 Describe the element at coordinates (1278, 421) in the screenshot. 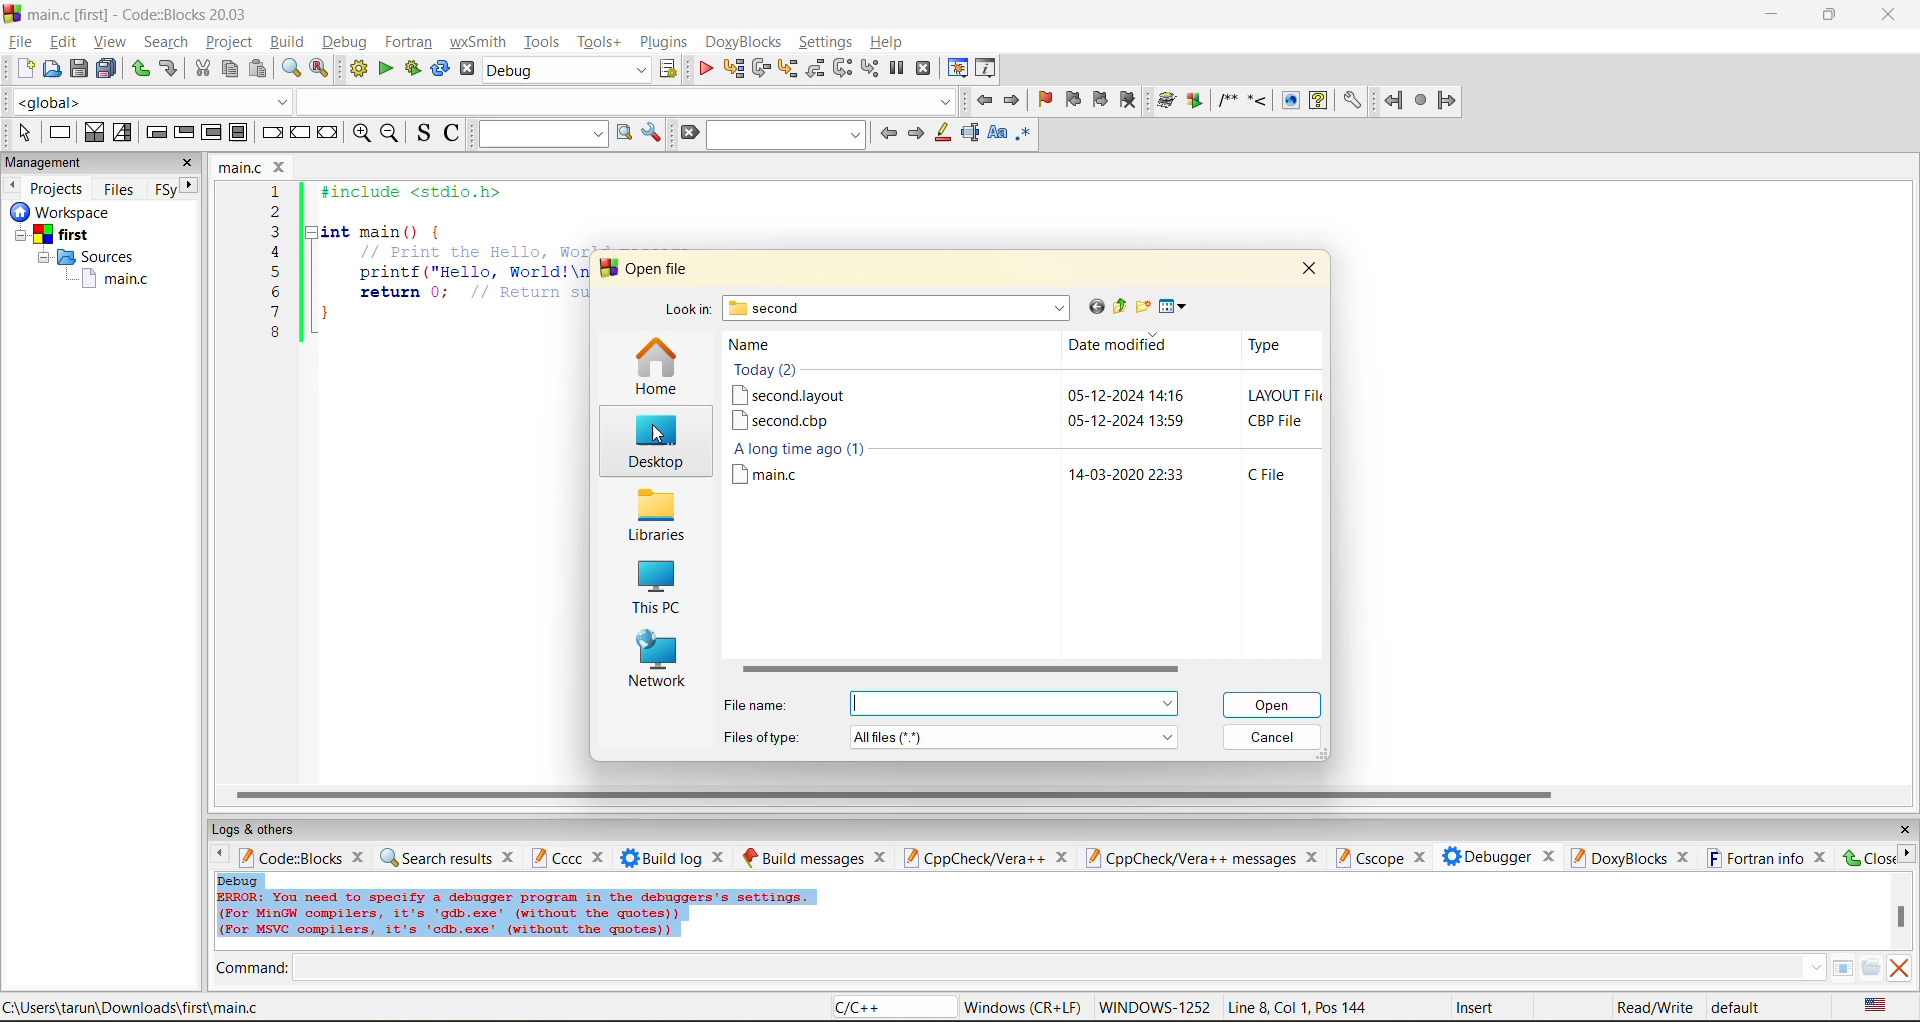

I see `file type` at that location.